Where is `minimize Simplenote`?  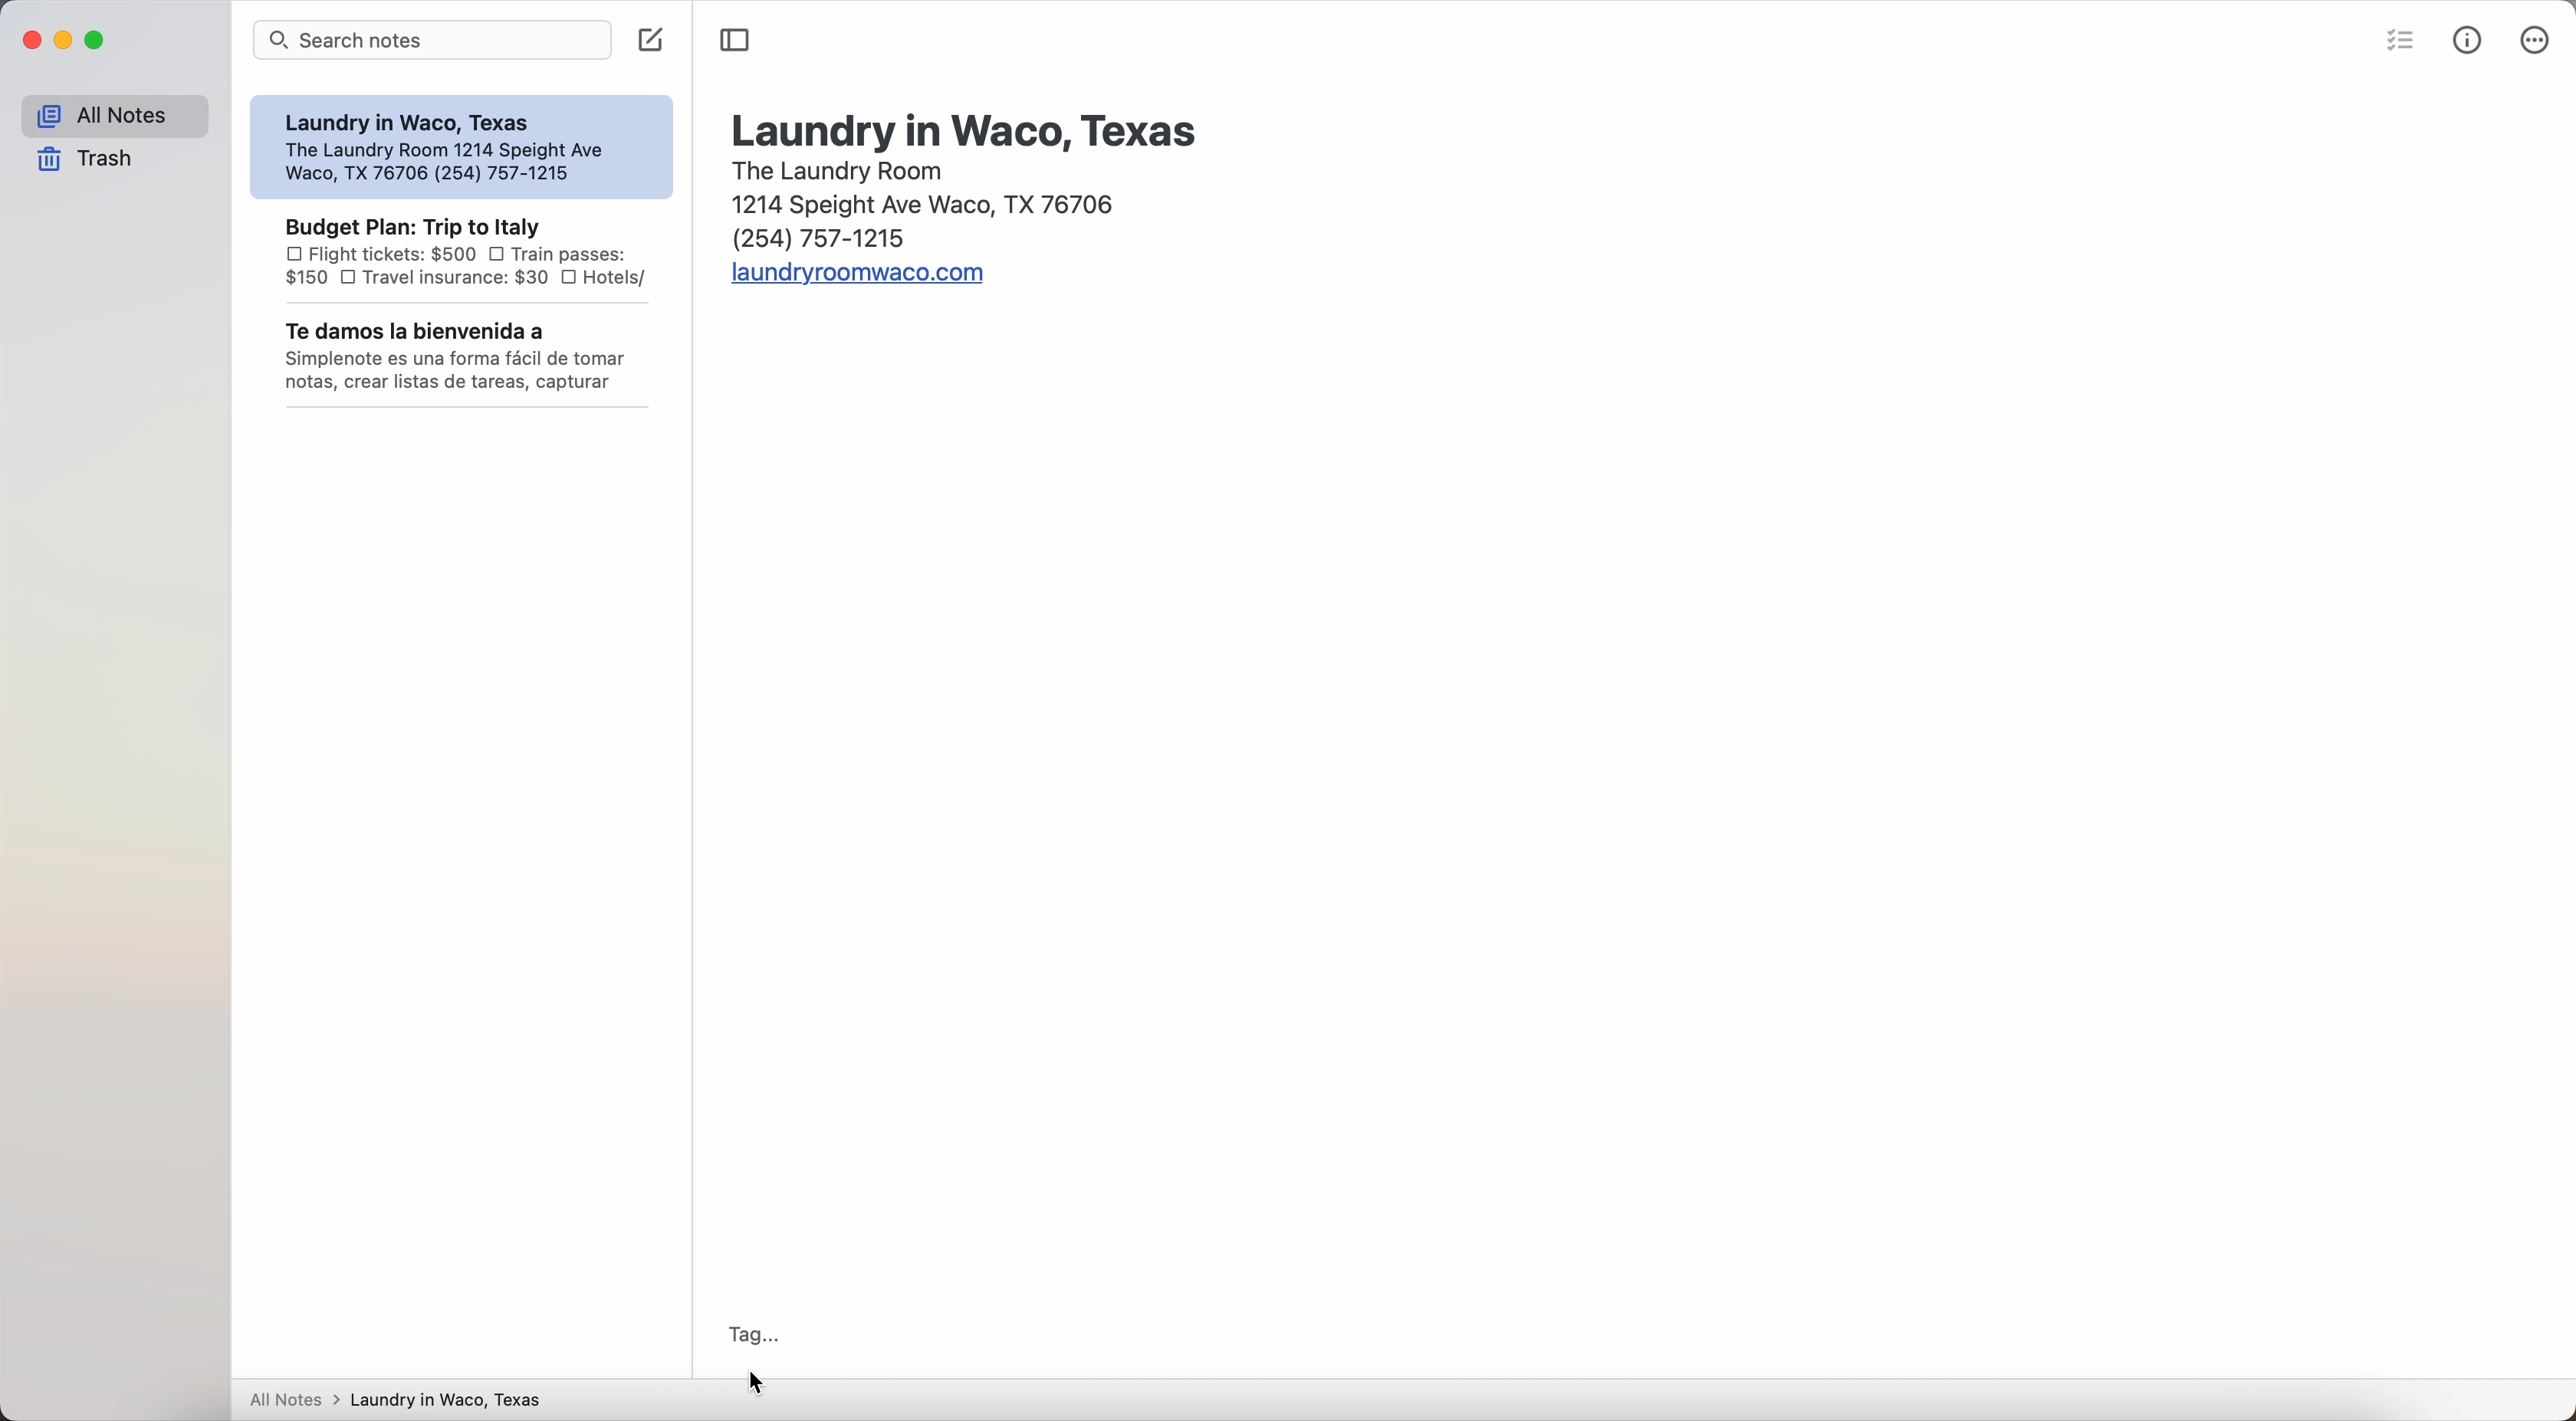
minimize Simplenote is located at coordinates (66, 41).